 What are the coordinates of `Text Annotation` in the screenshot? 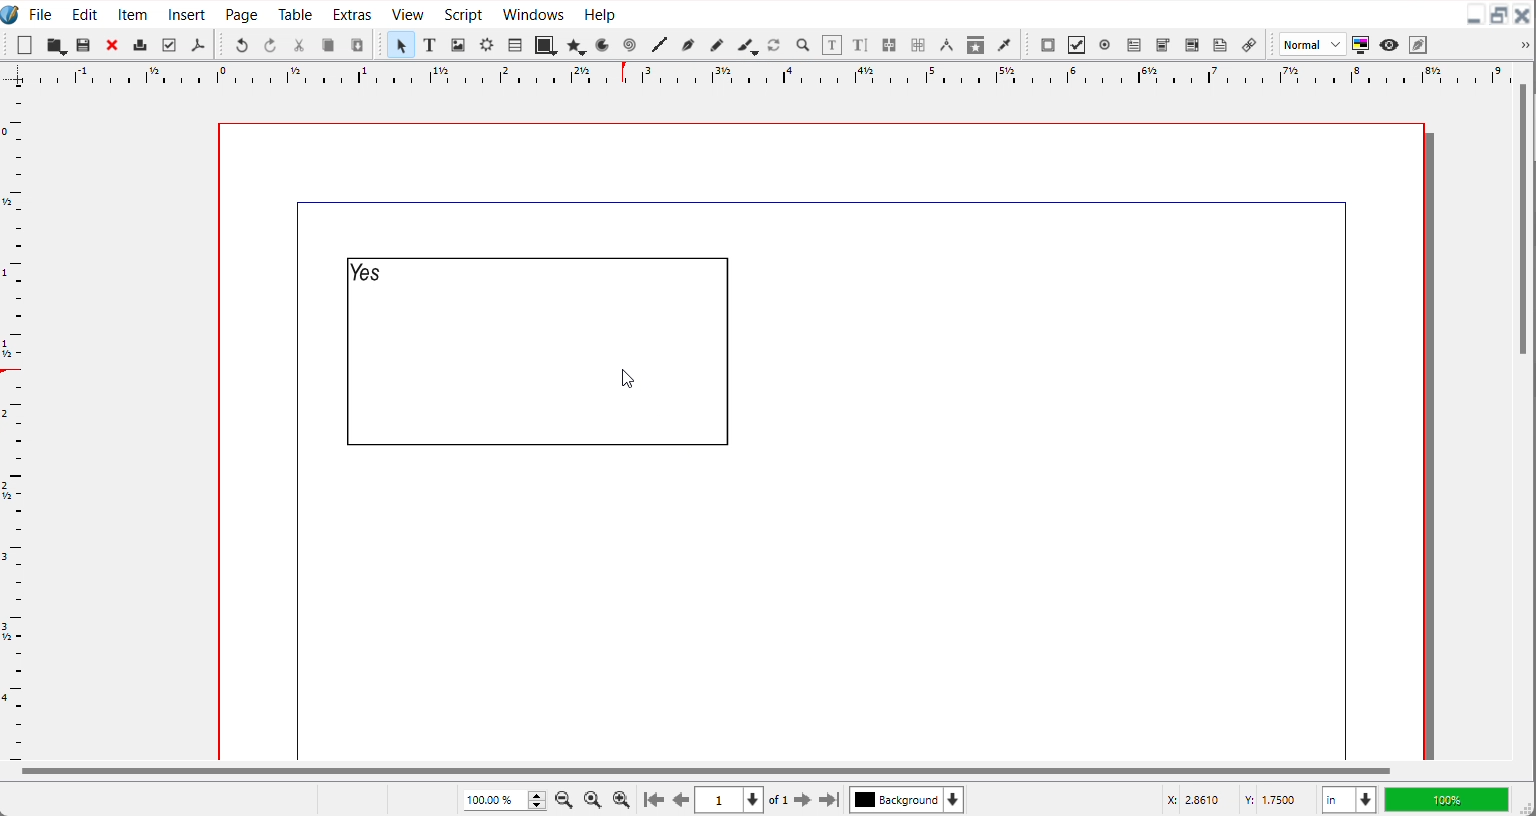 It's located at (1220, 45).